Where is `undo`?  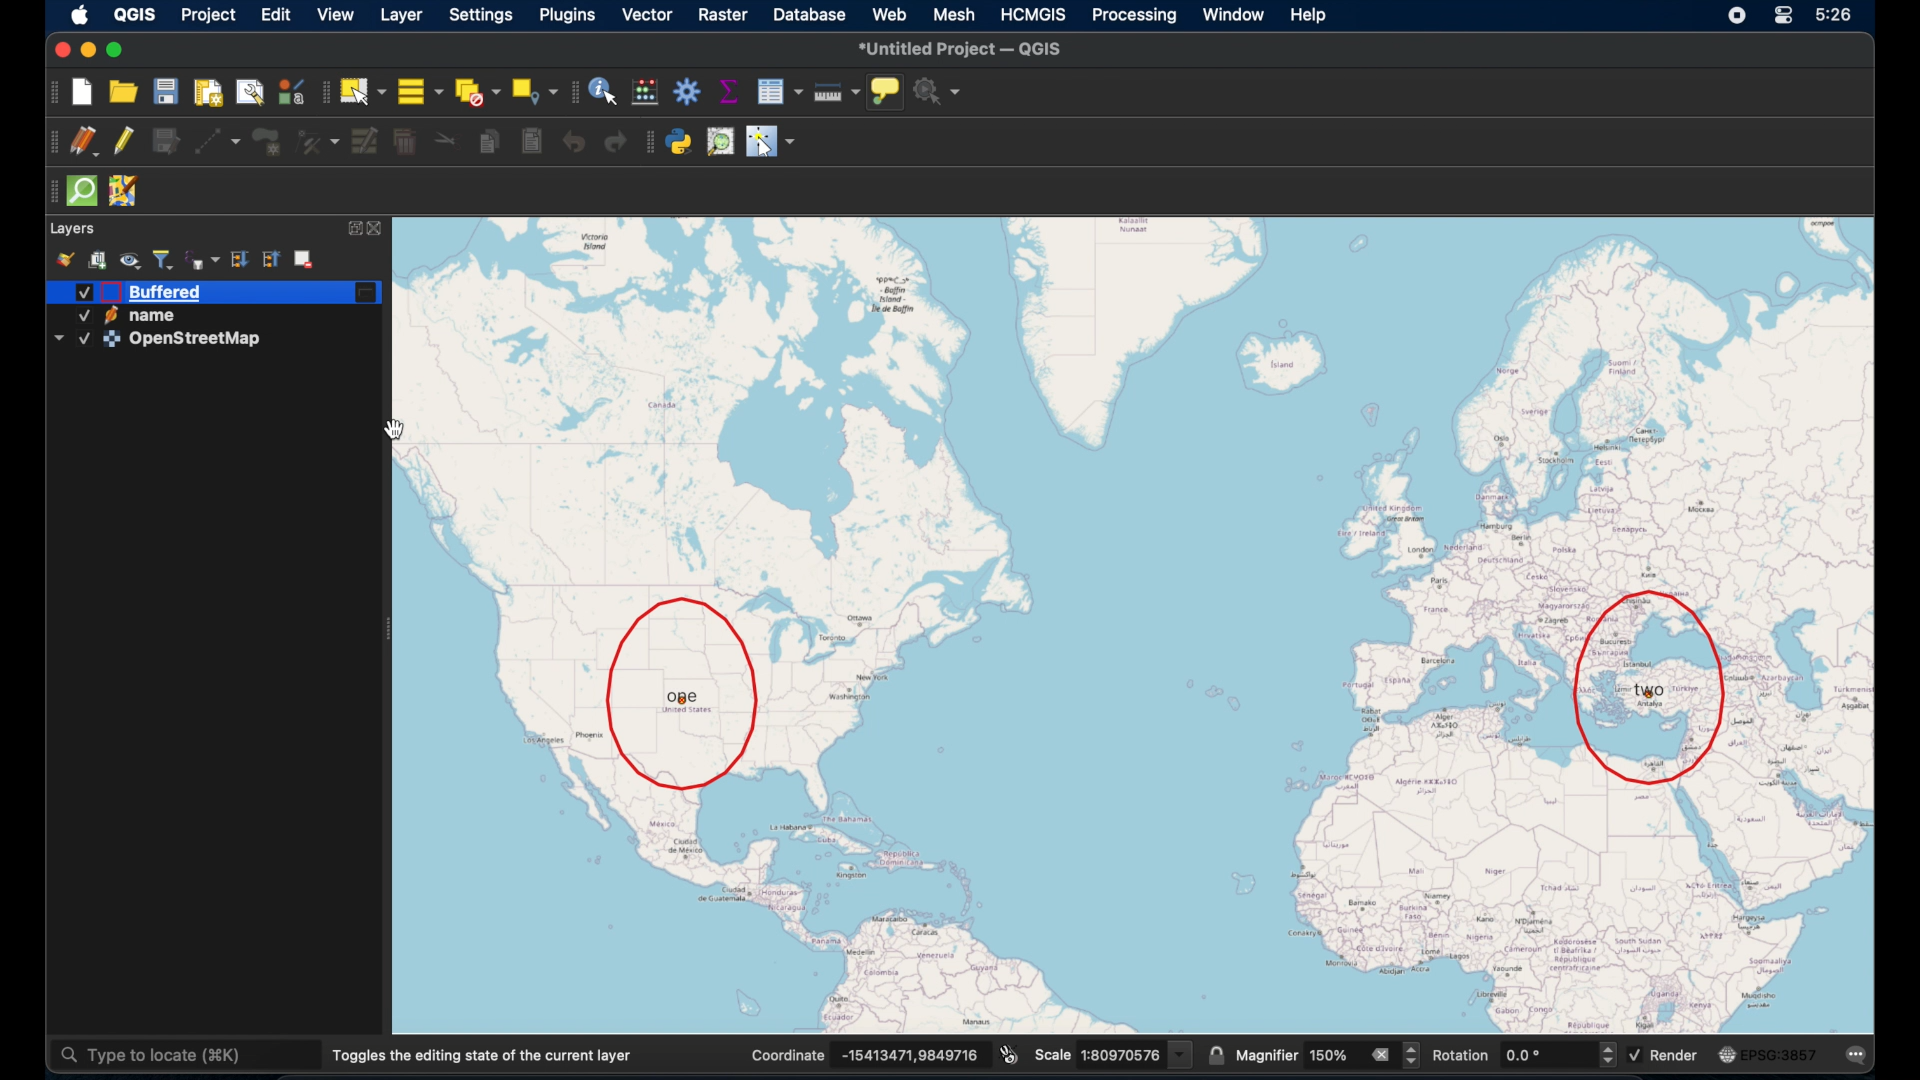 undo is located at coordinates (575, 144).